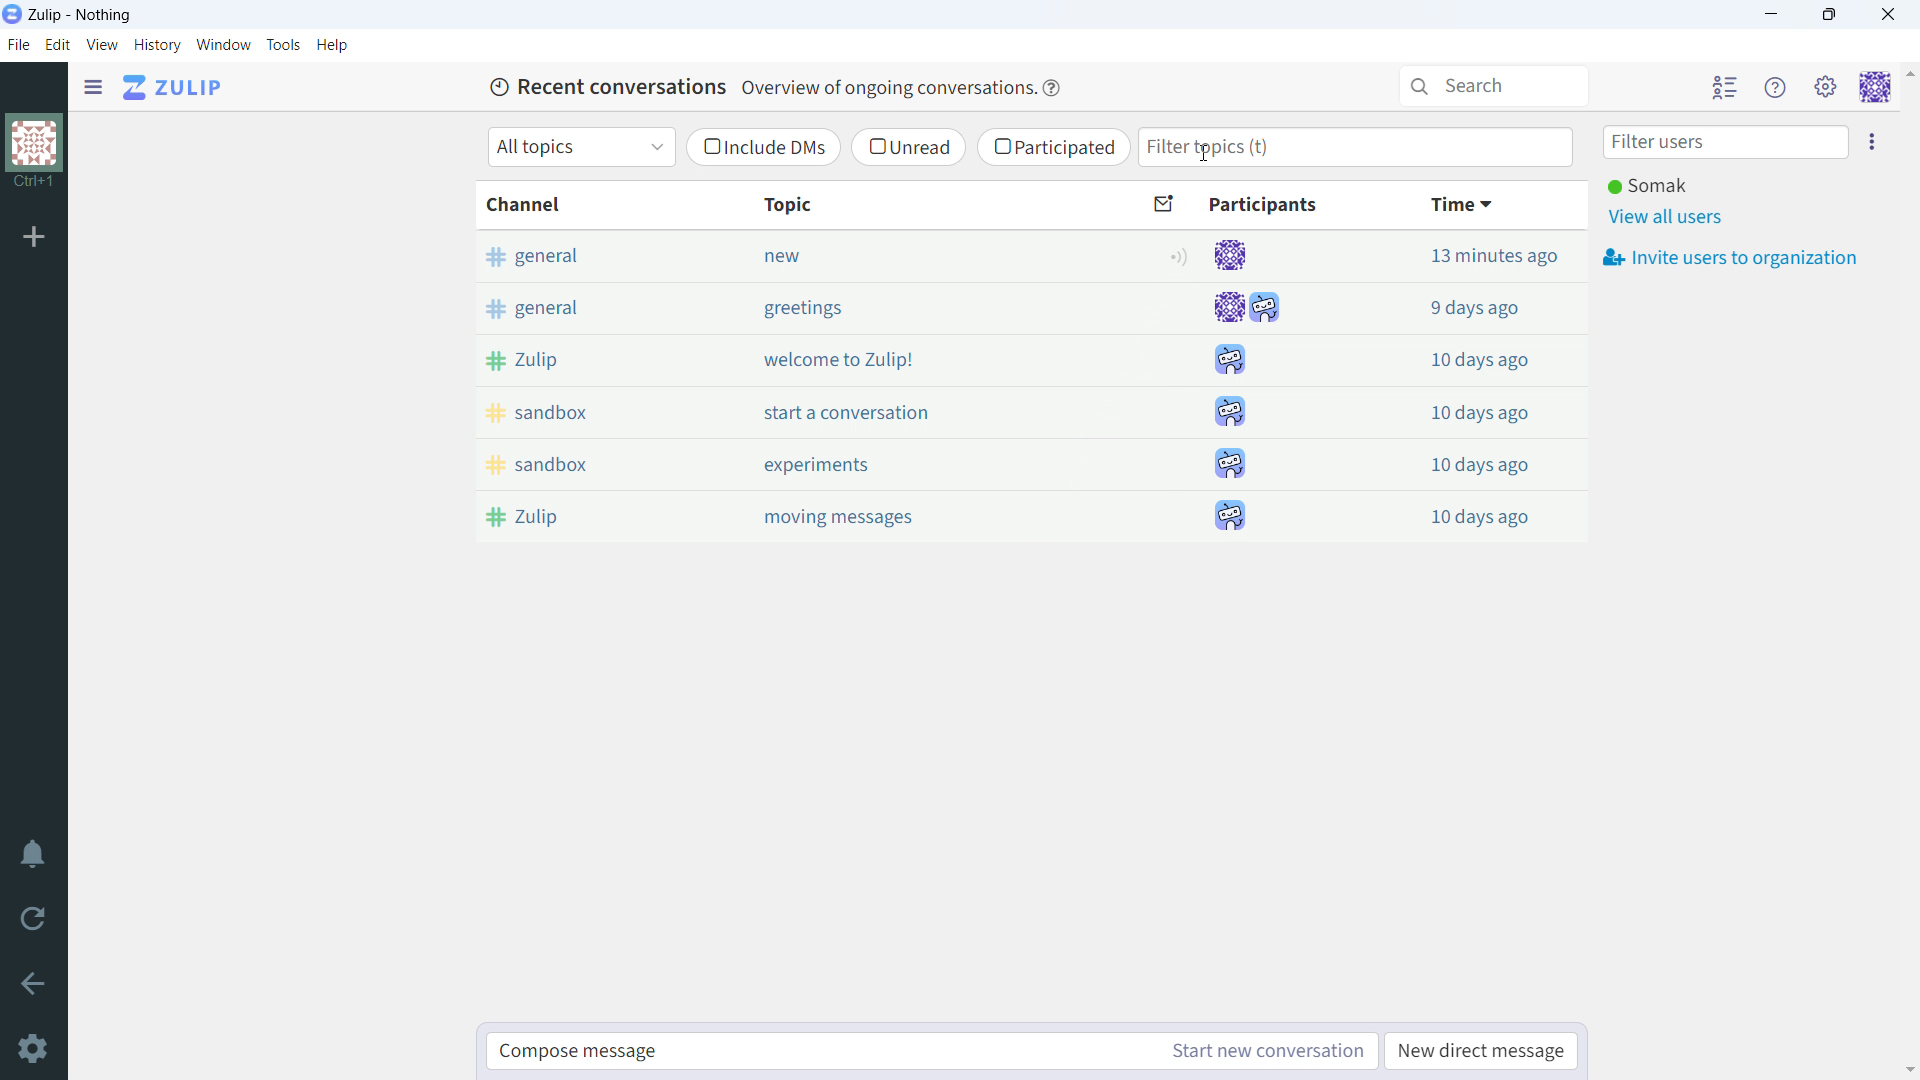 Image resolution: width=1920 pixels, height=1080 pixels. I want to click on hide all users, so click(1725, 87).